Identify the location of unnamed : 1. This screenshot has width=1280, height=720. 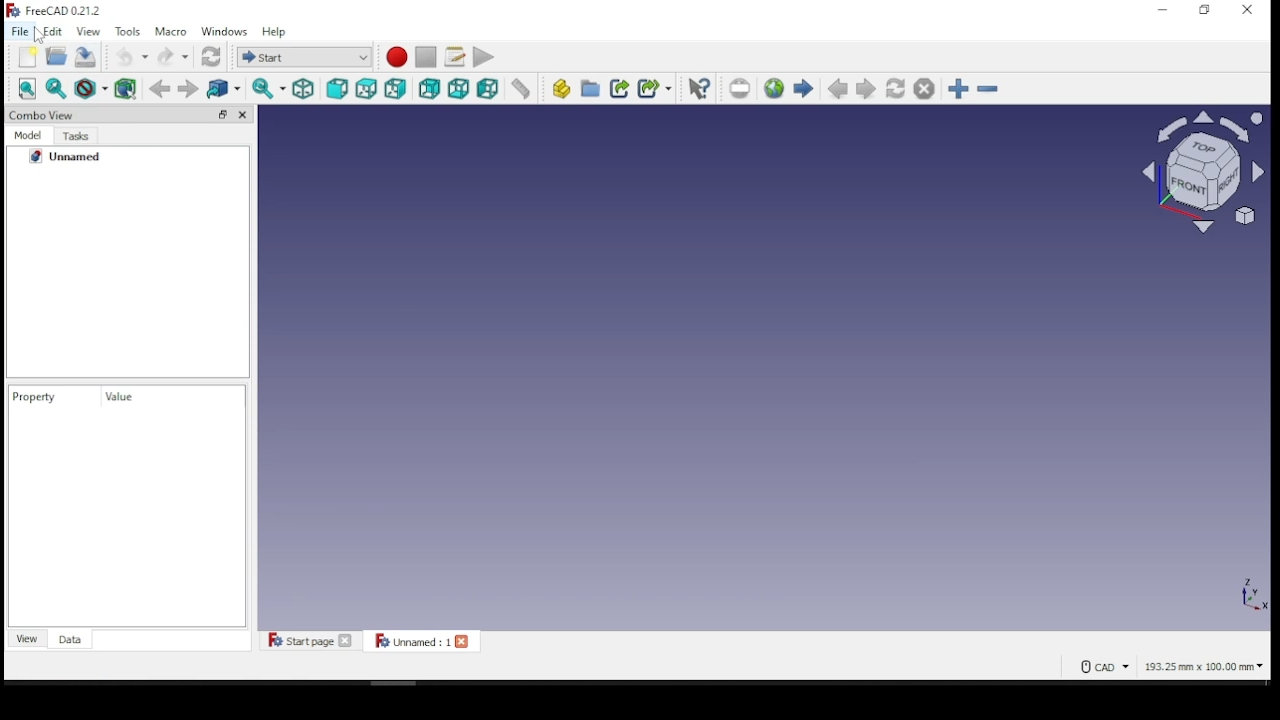
(421, 641).